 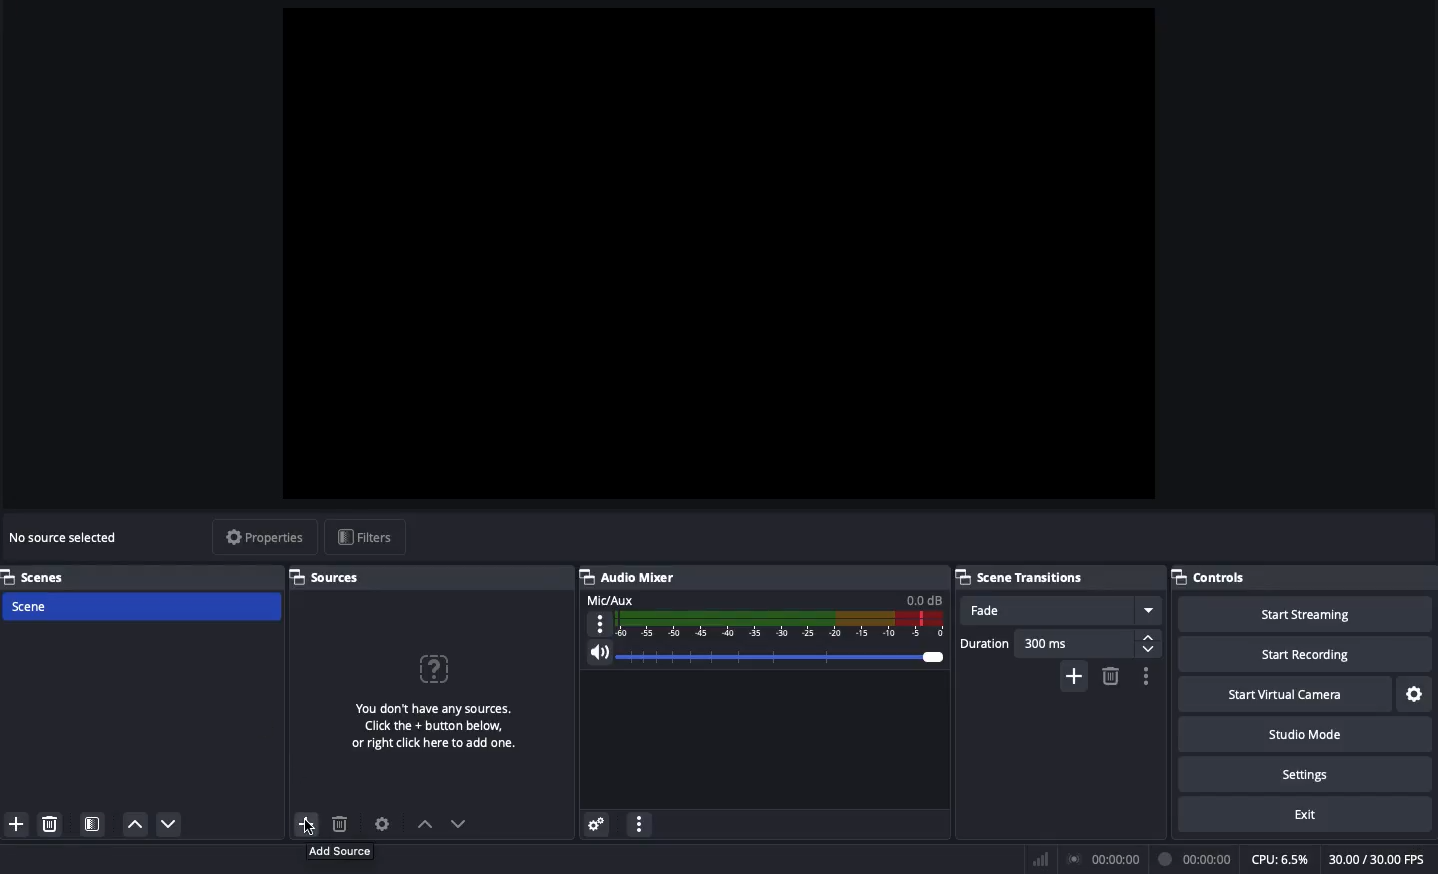 What do you see at coordinates (1303, 732) in the screenshot?
I see `Studio mode` at bounding box center [1303, 732].